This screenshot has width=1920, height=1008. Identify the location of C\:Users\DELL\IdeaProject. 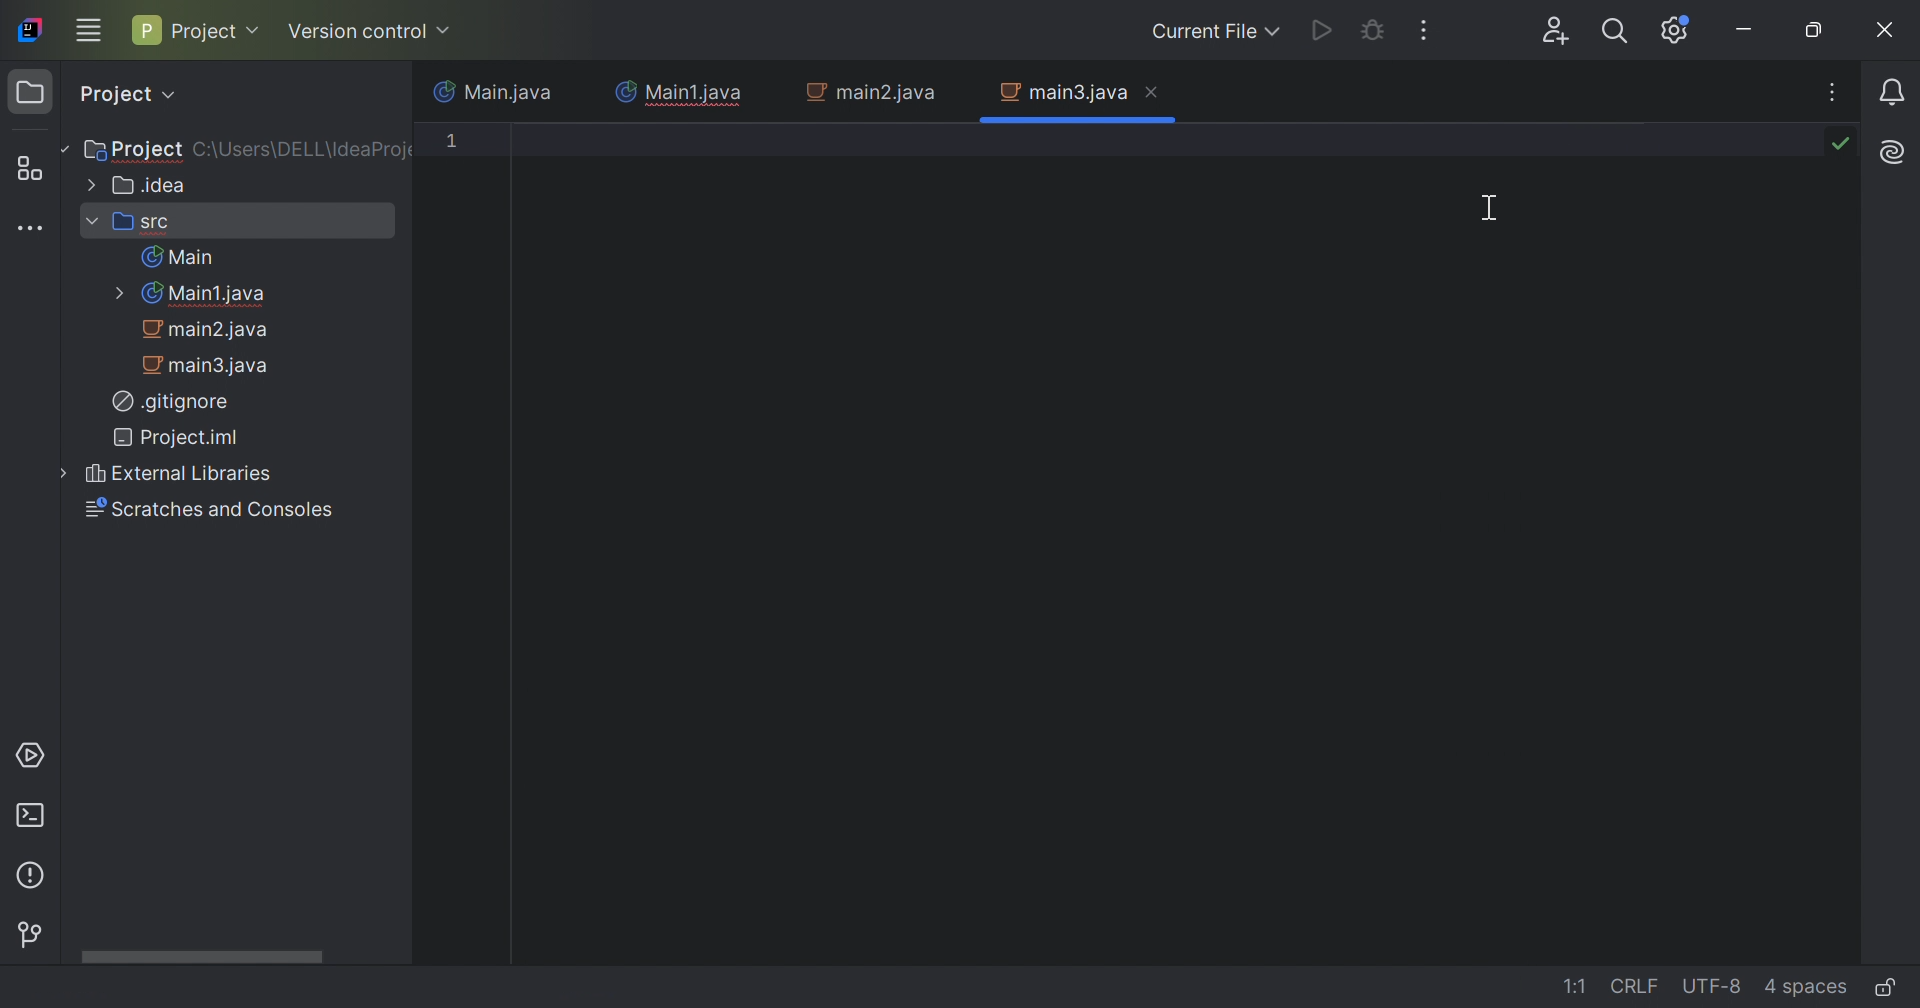
(305, 149).